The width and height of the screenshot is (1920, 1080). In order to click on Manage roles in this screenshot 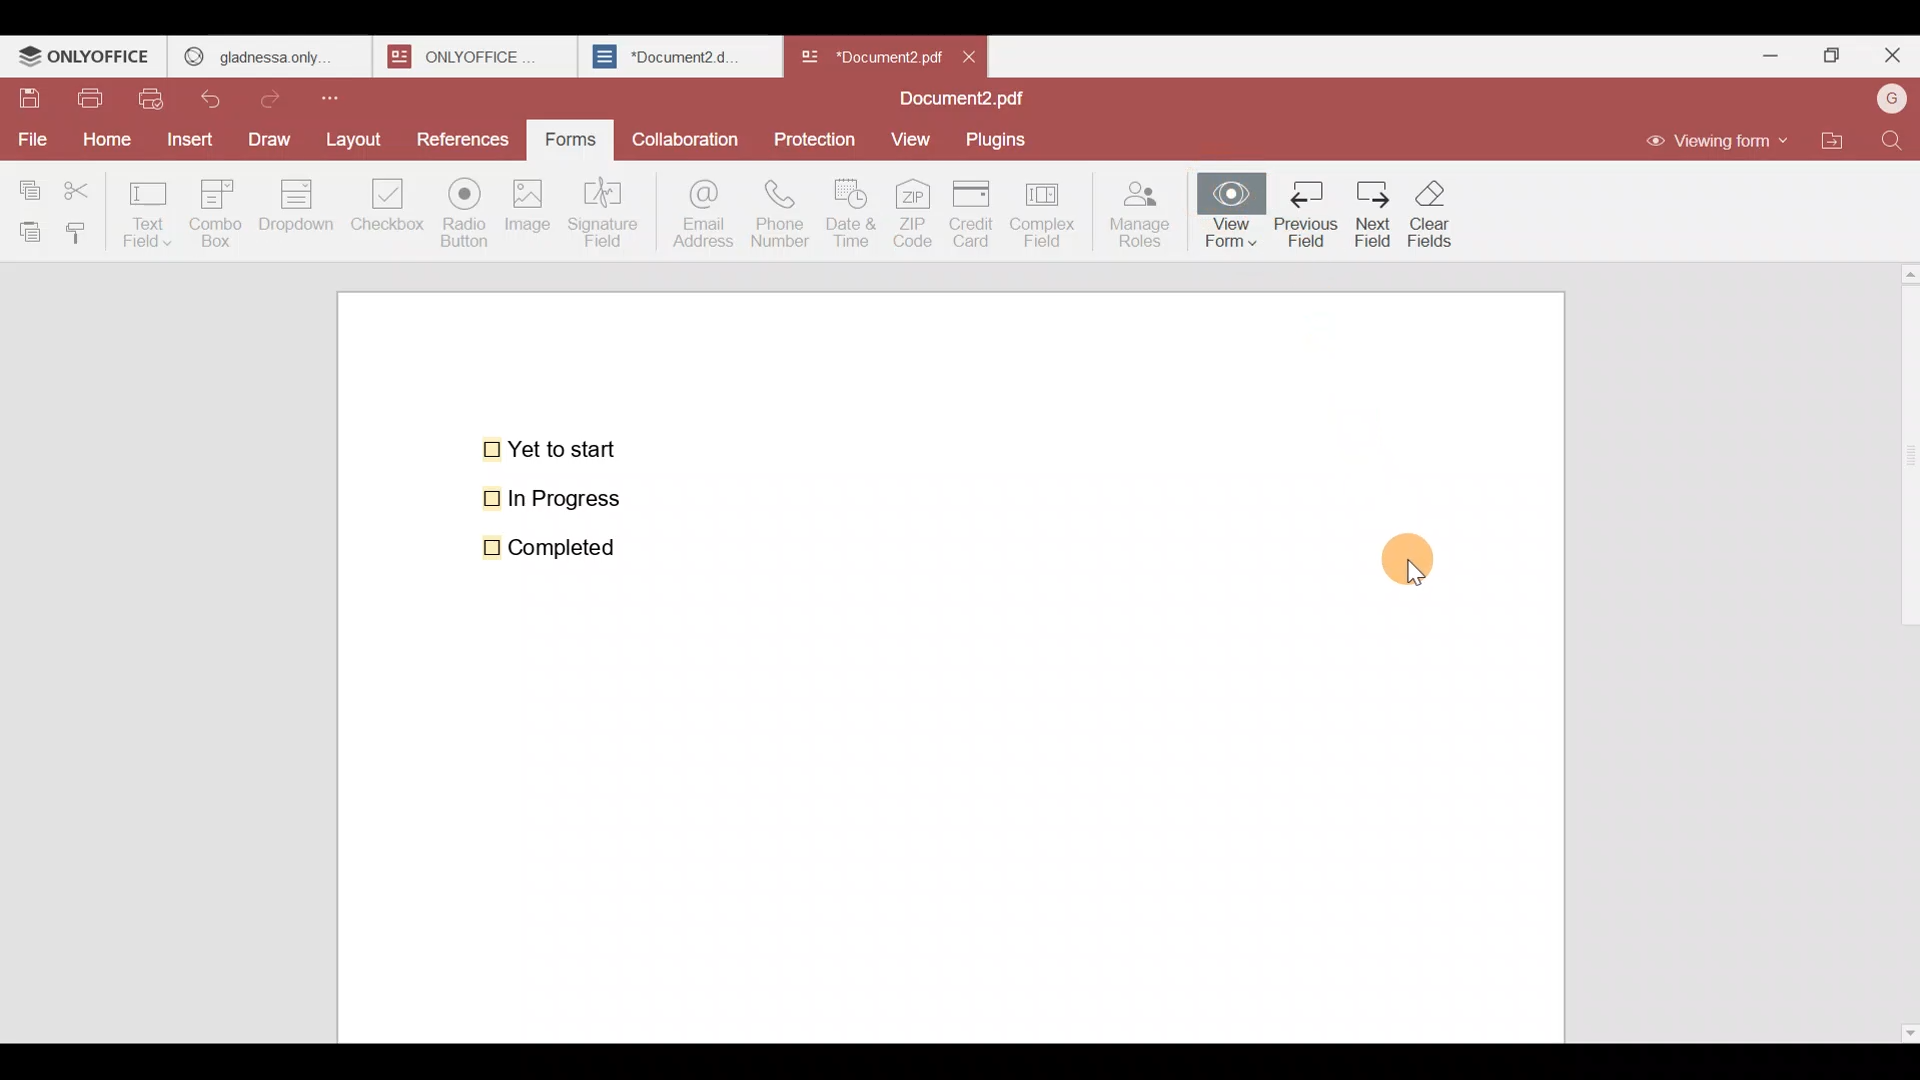, I will do `click(1140, 209)`.